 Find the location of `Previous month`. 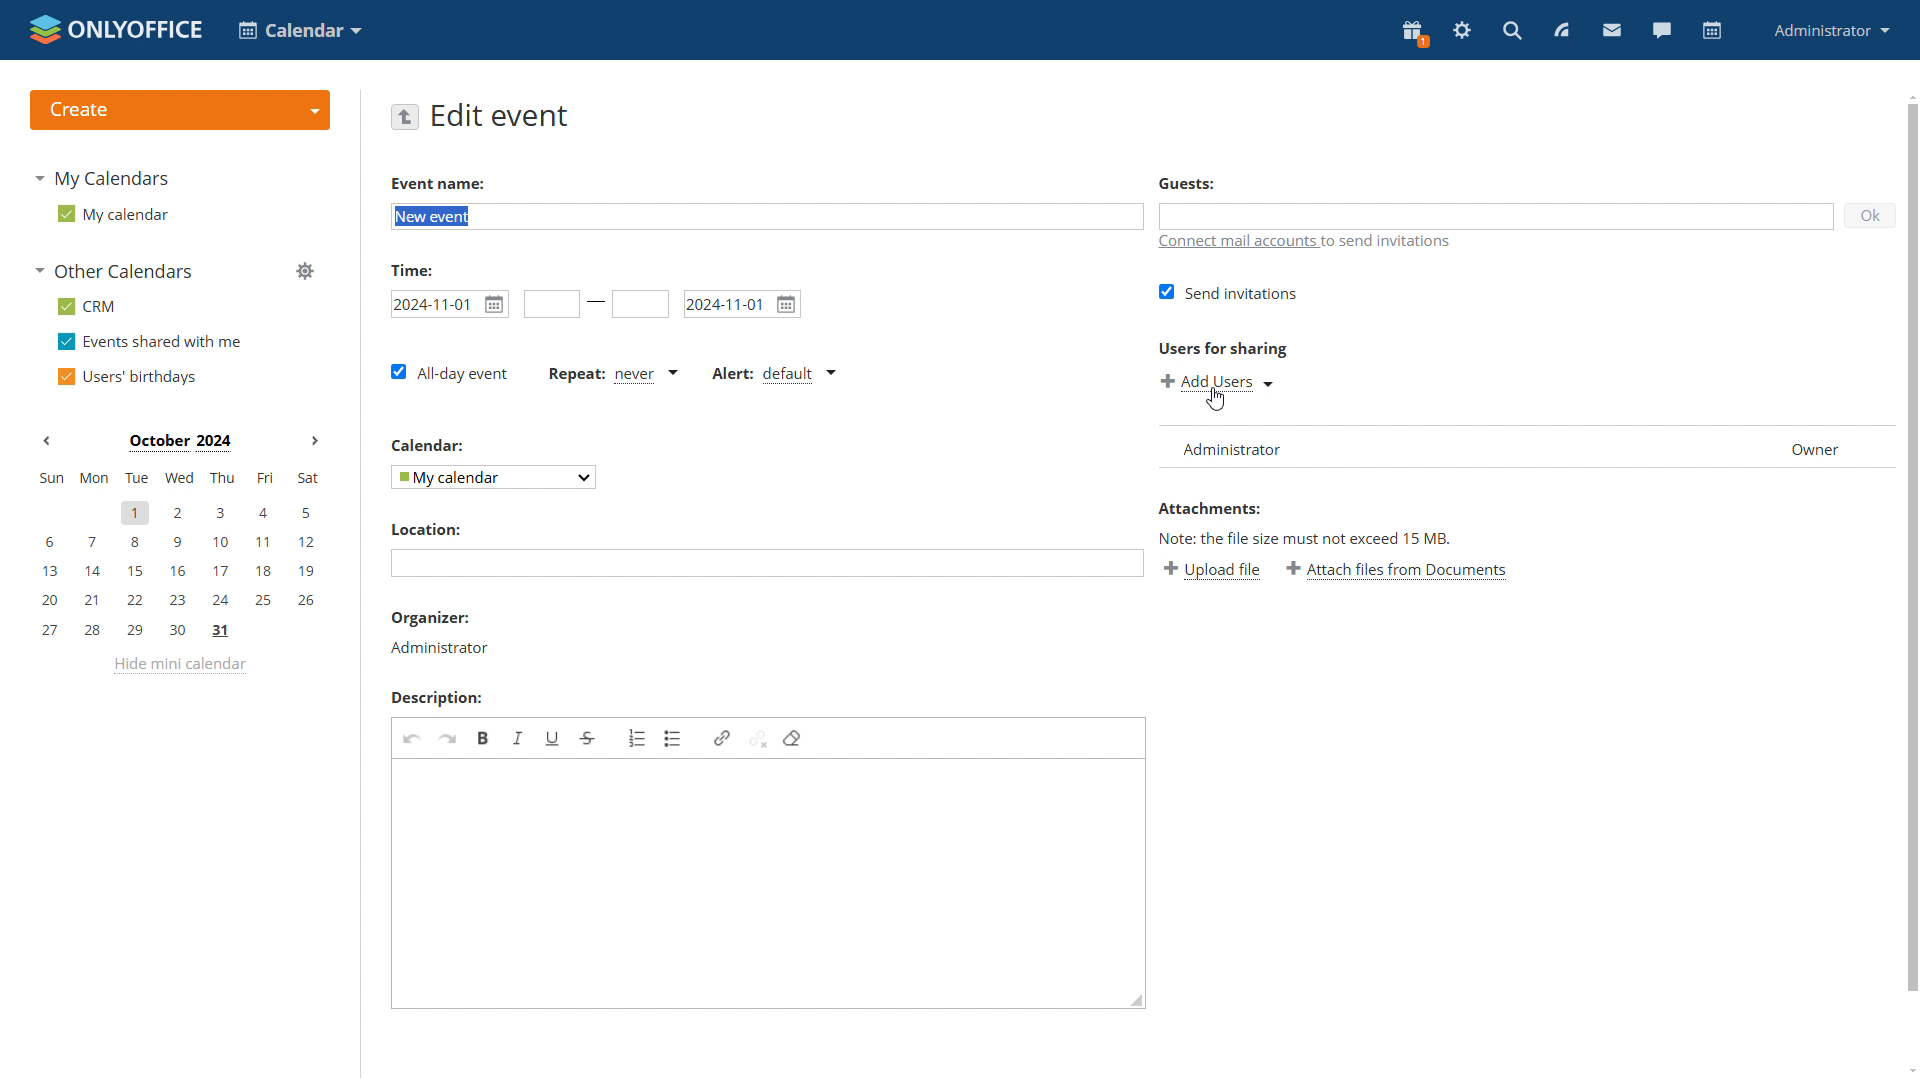

Previous month is located at coordinates (47, 443).